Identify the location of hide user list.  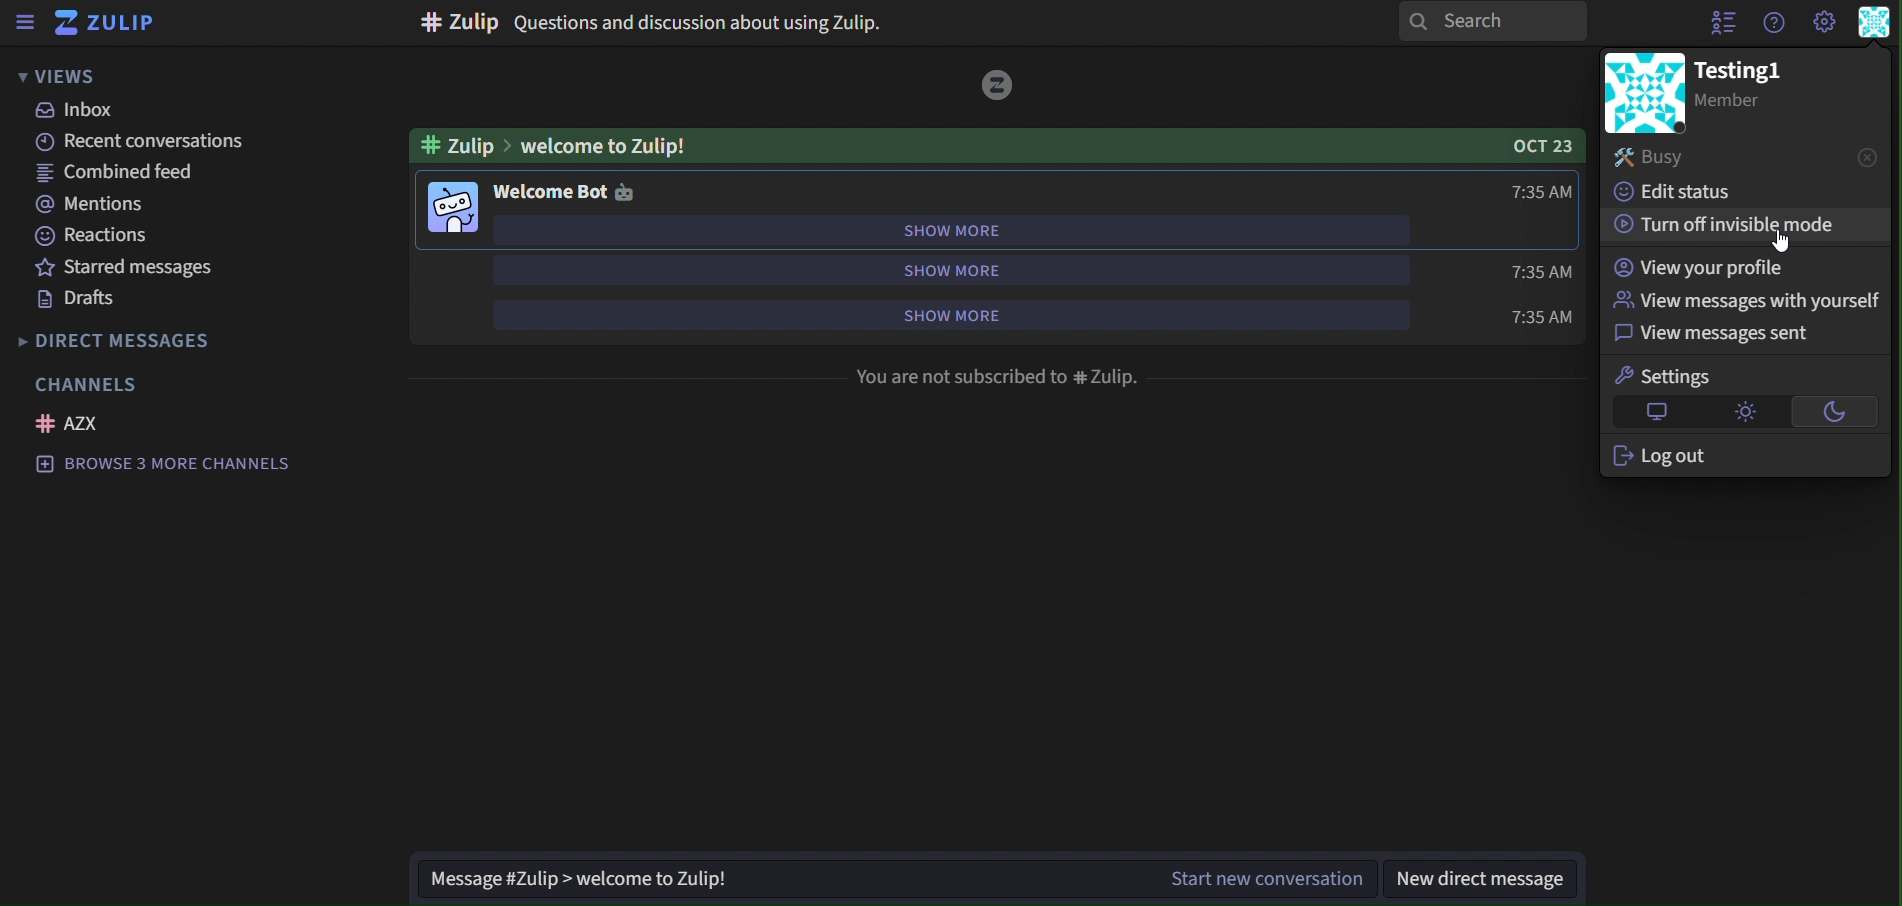
(1720, 24).